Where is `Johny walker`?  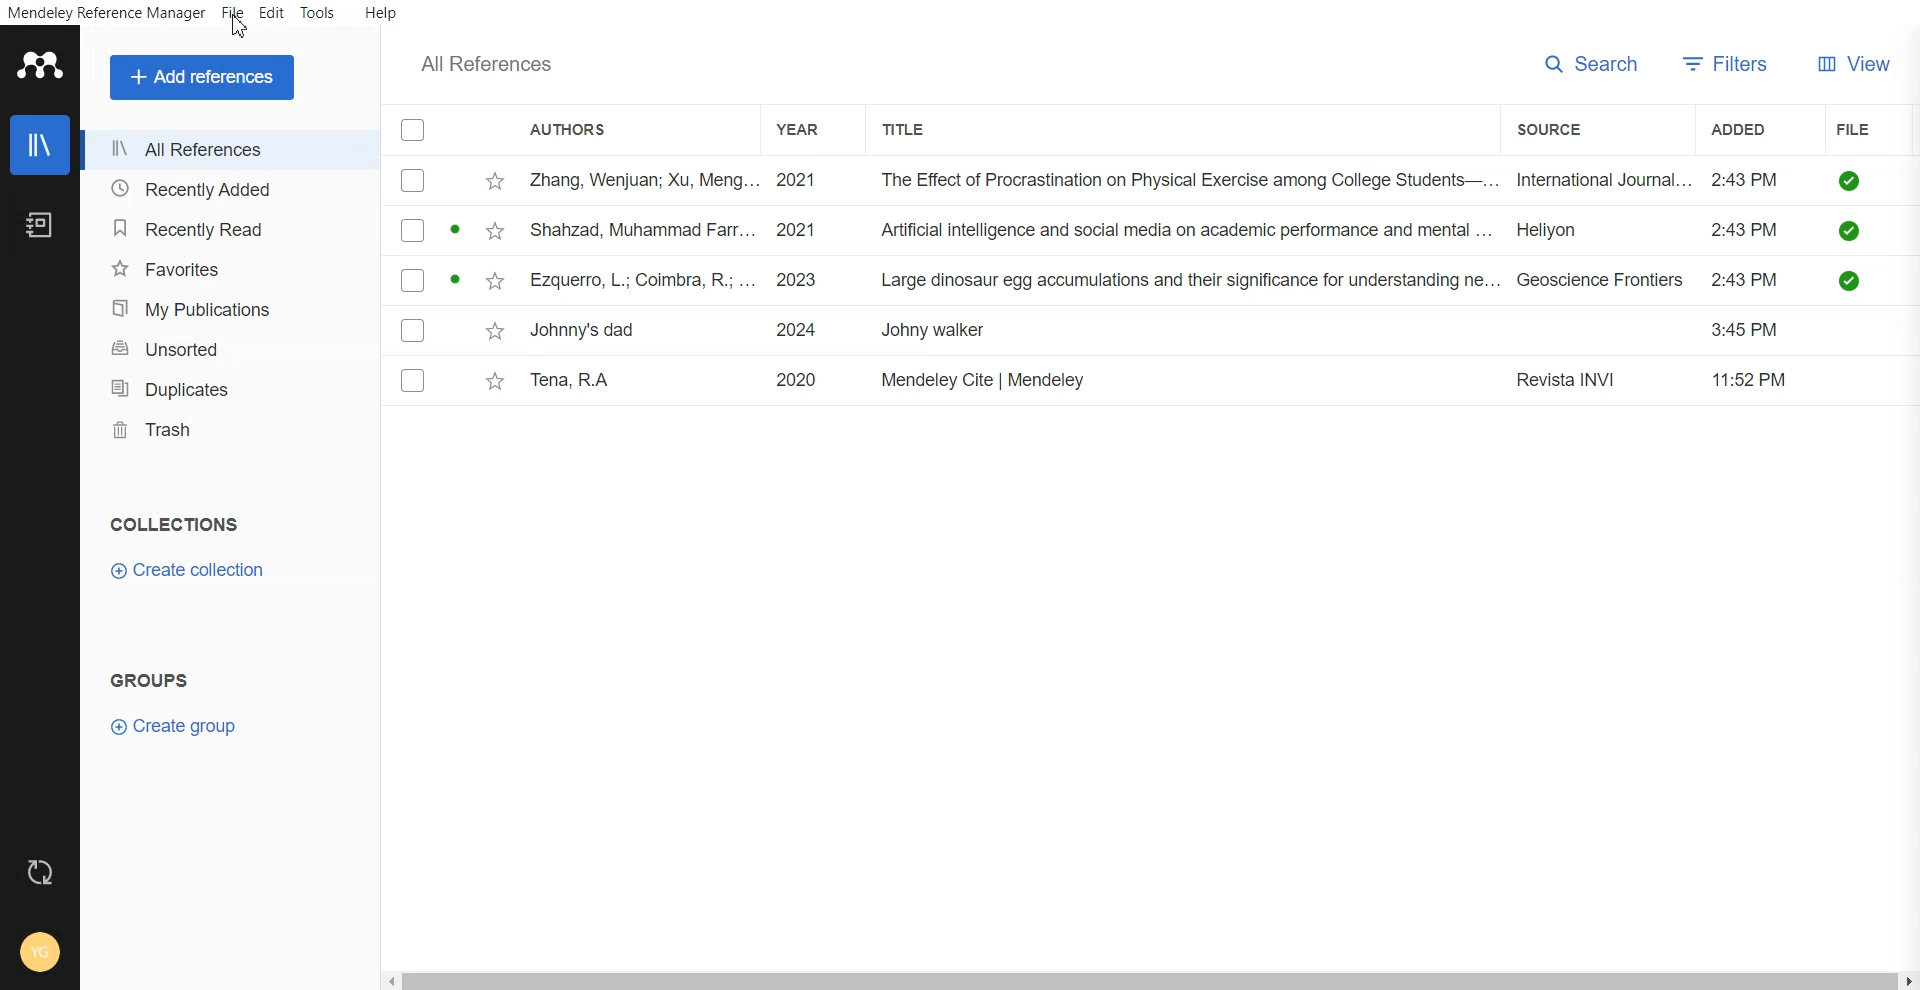
Johny walker is located at coordinates (935, 332).